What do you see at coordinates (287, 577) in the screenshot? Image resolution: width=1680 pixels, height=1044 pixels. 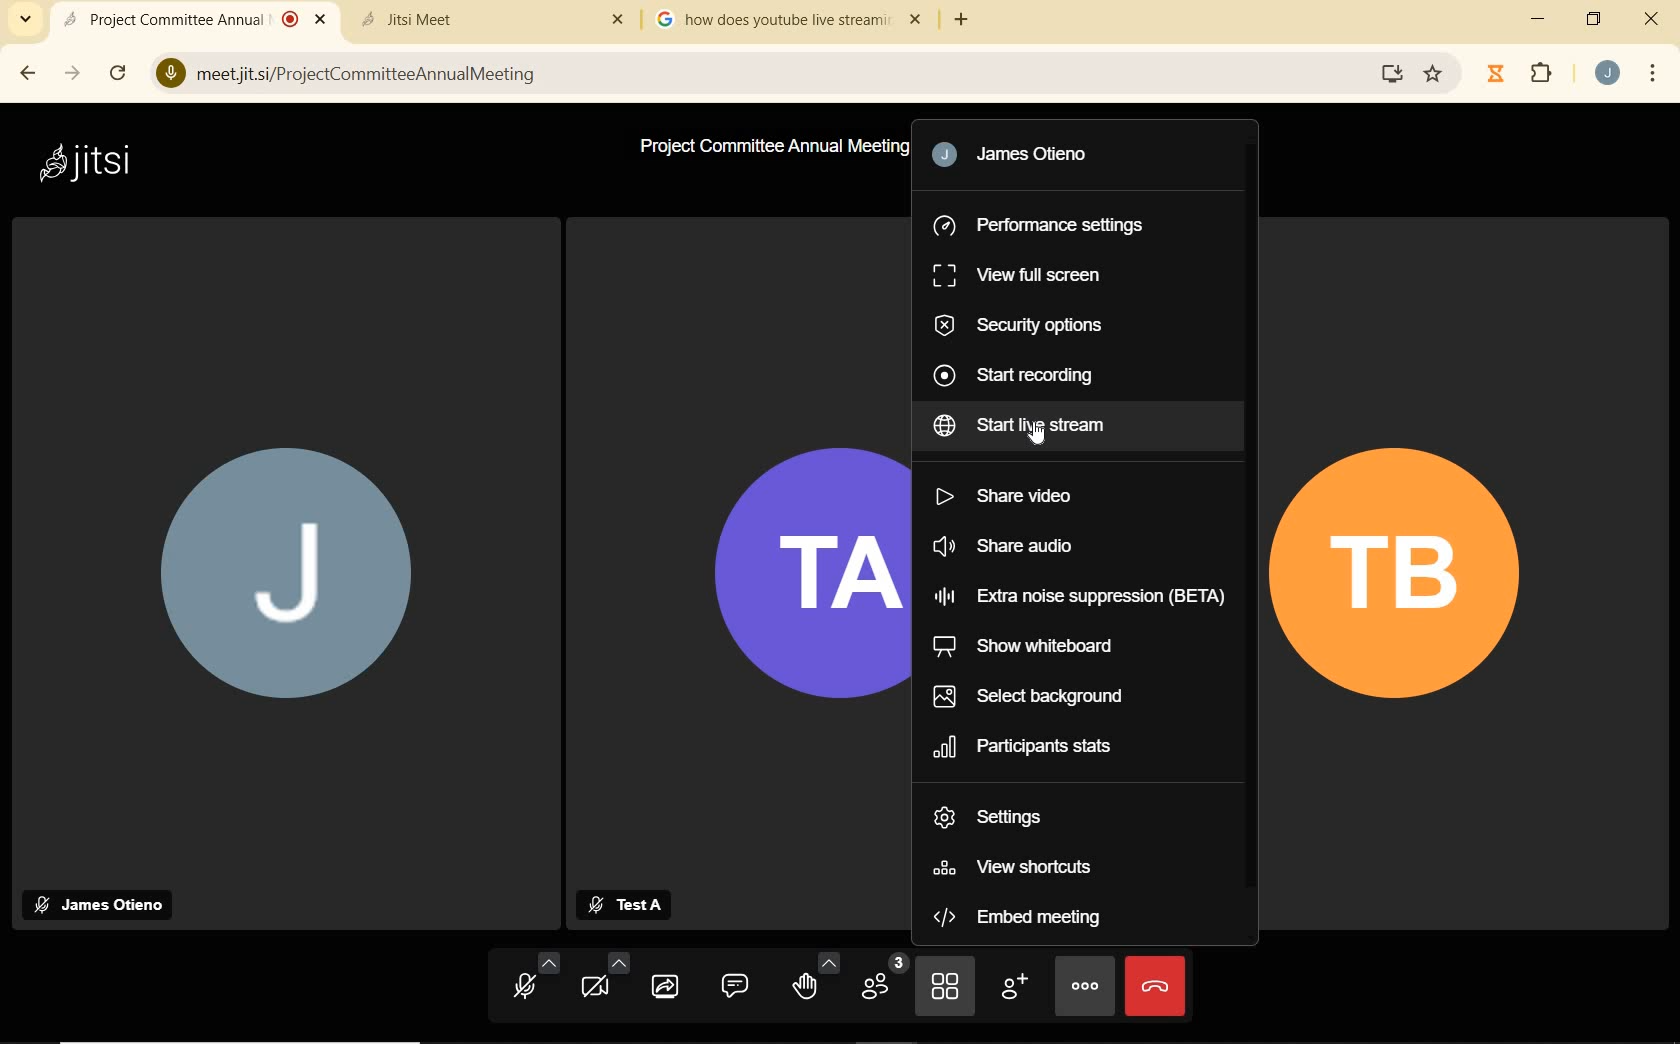 I see `J` at bounding box center [287, 577].